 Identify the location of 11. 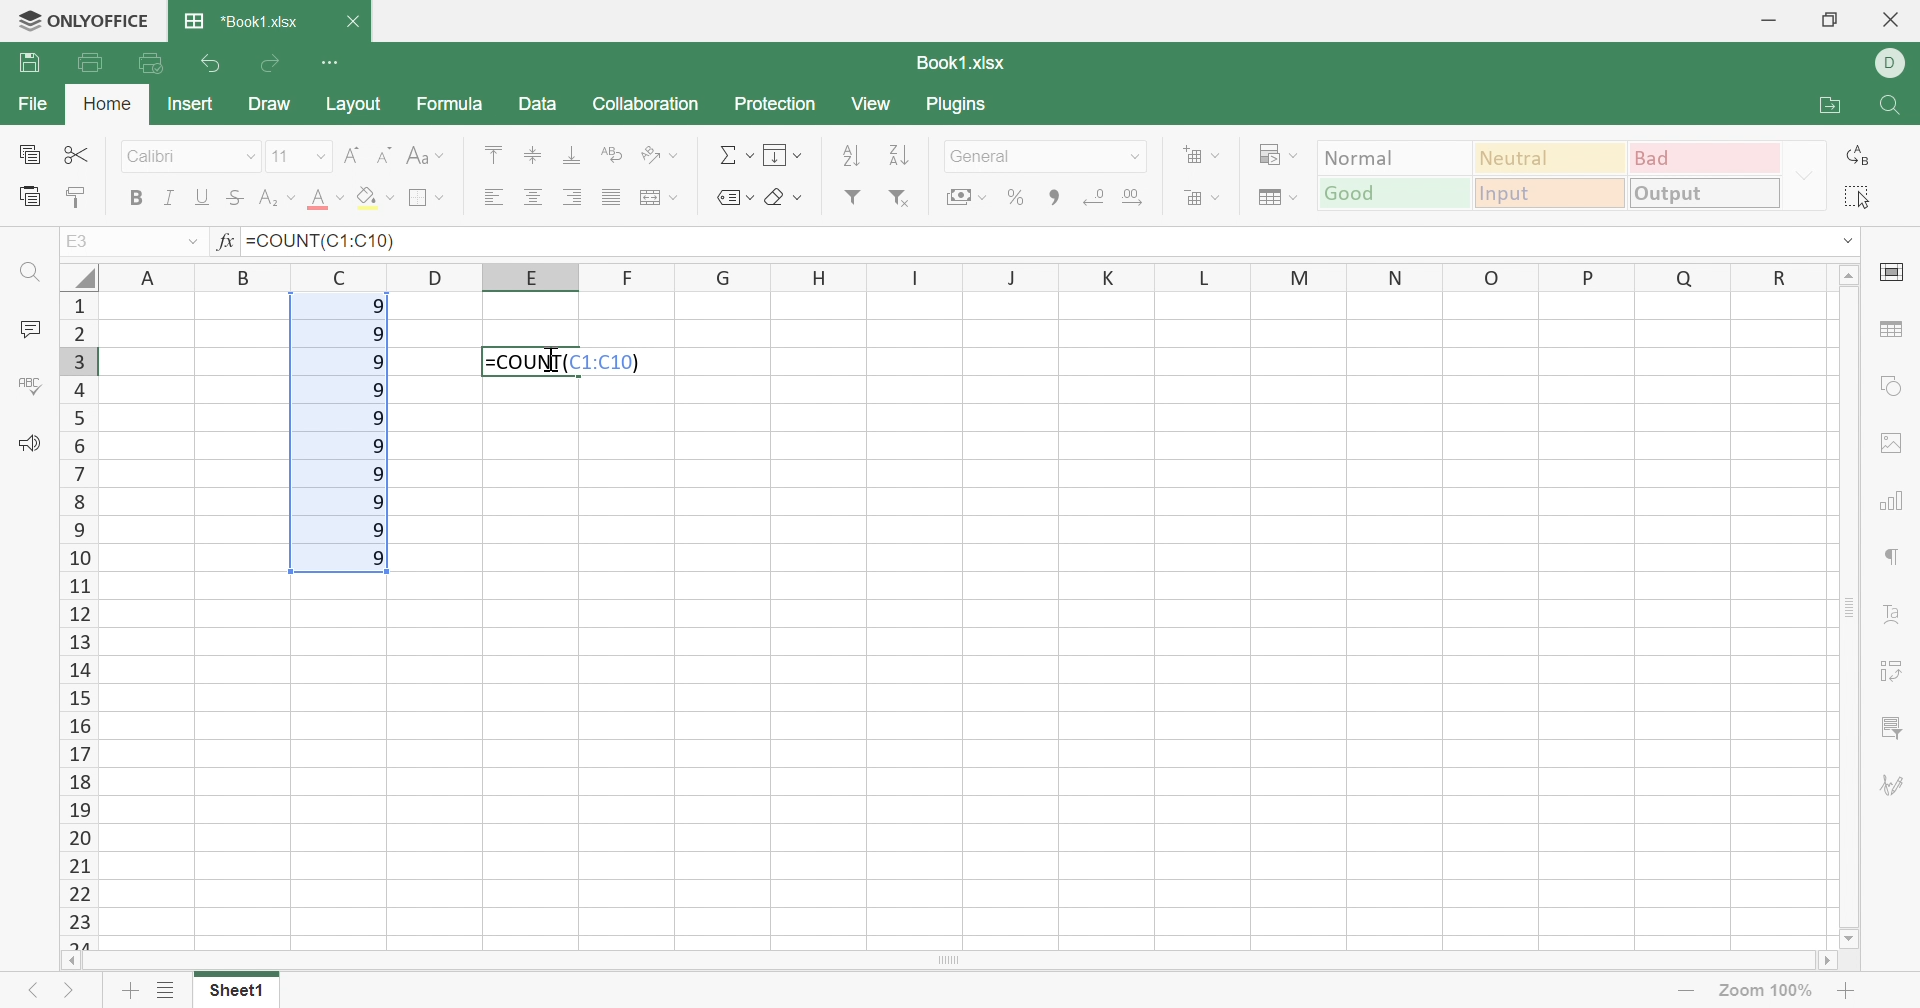
(277, 152).